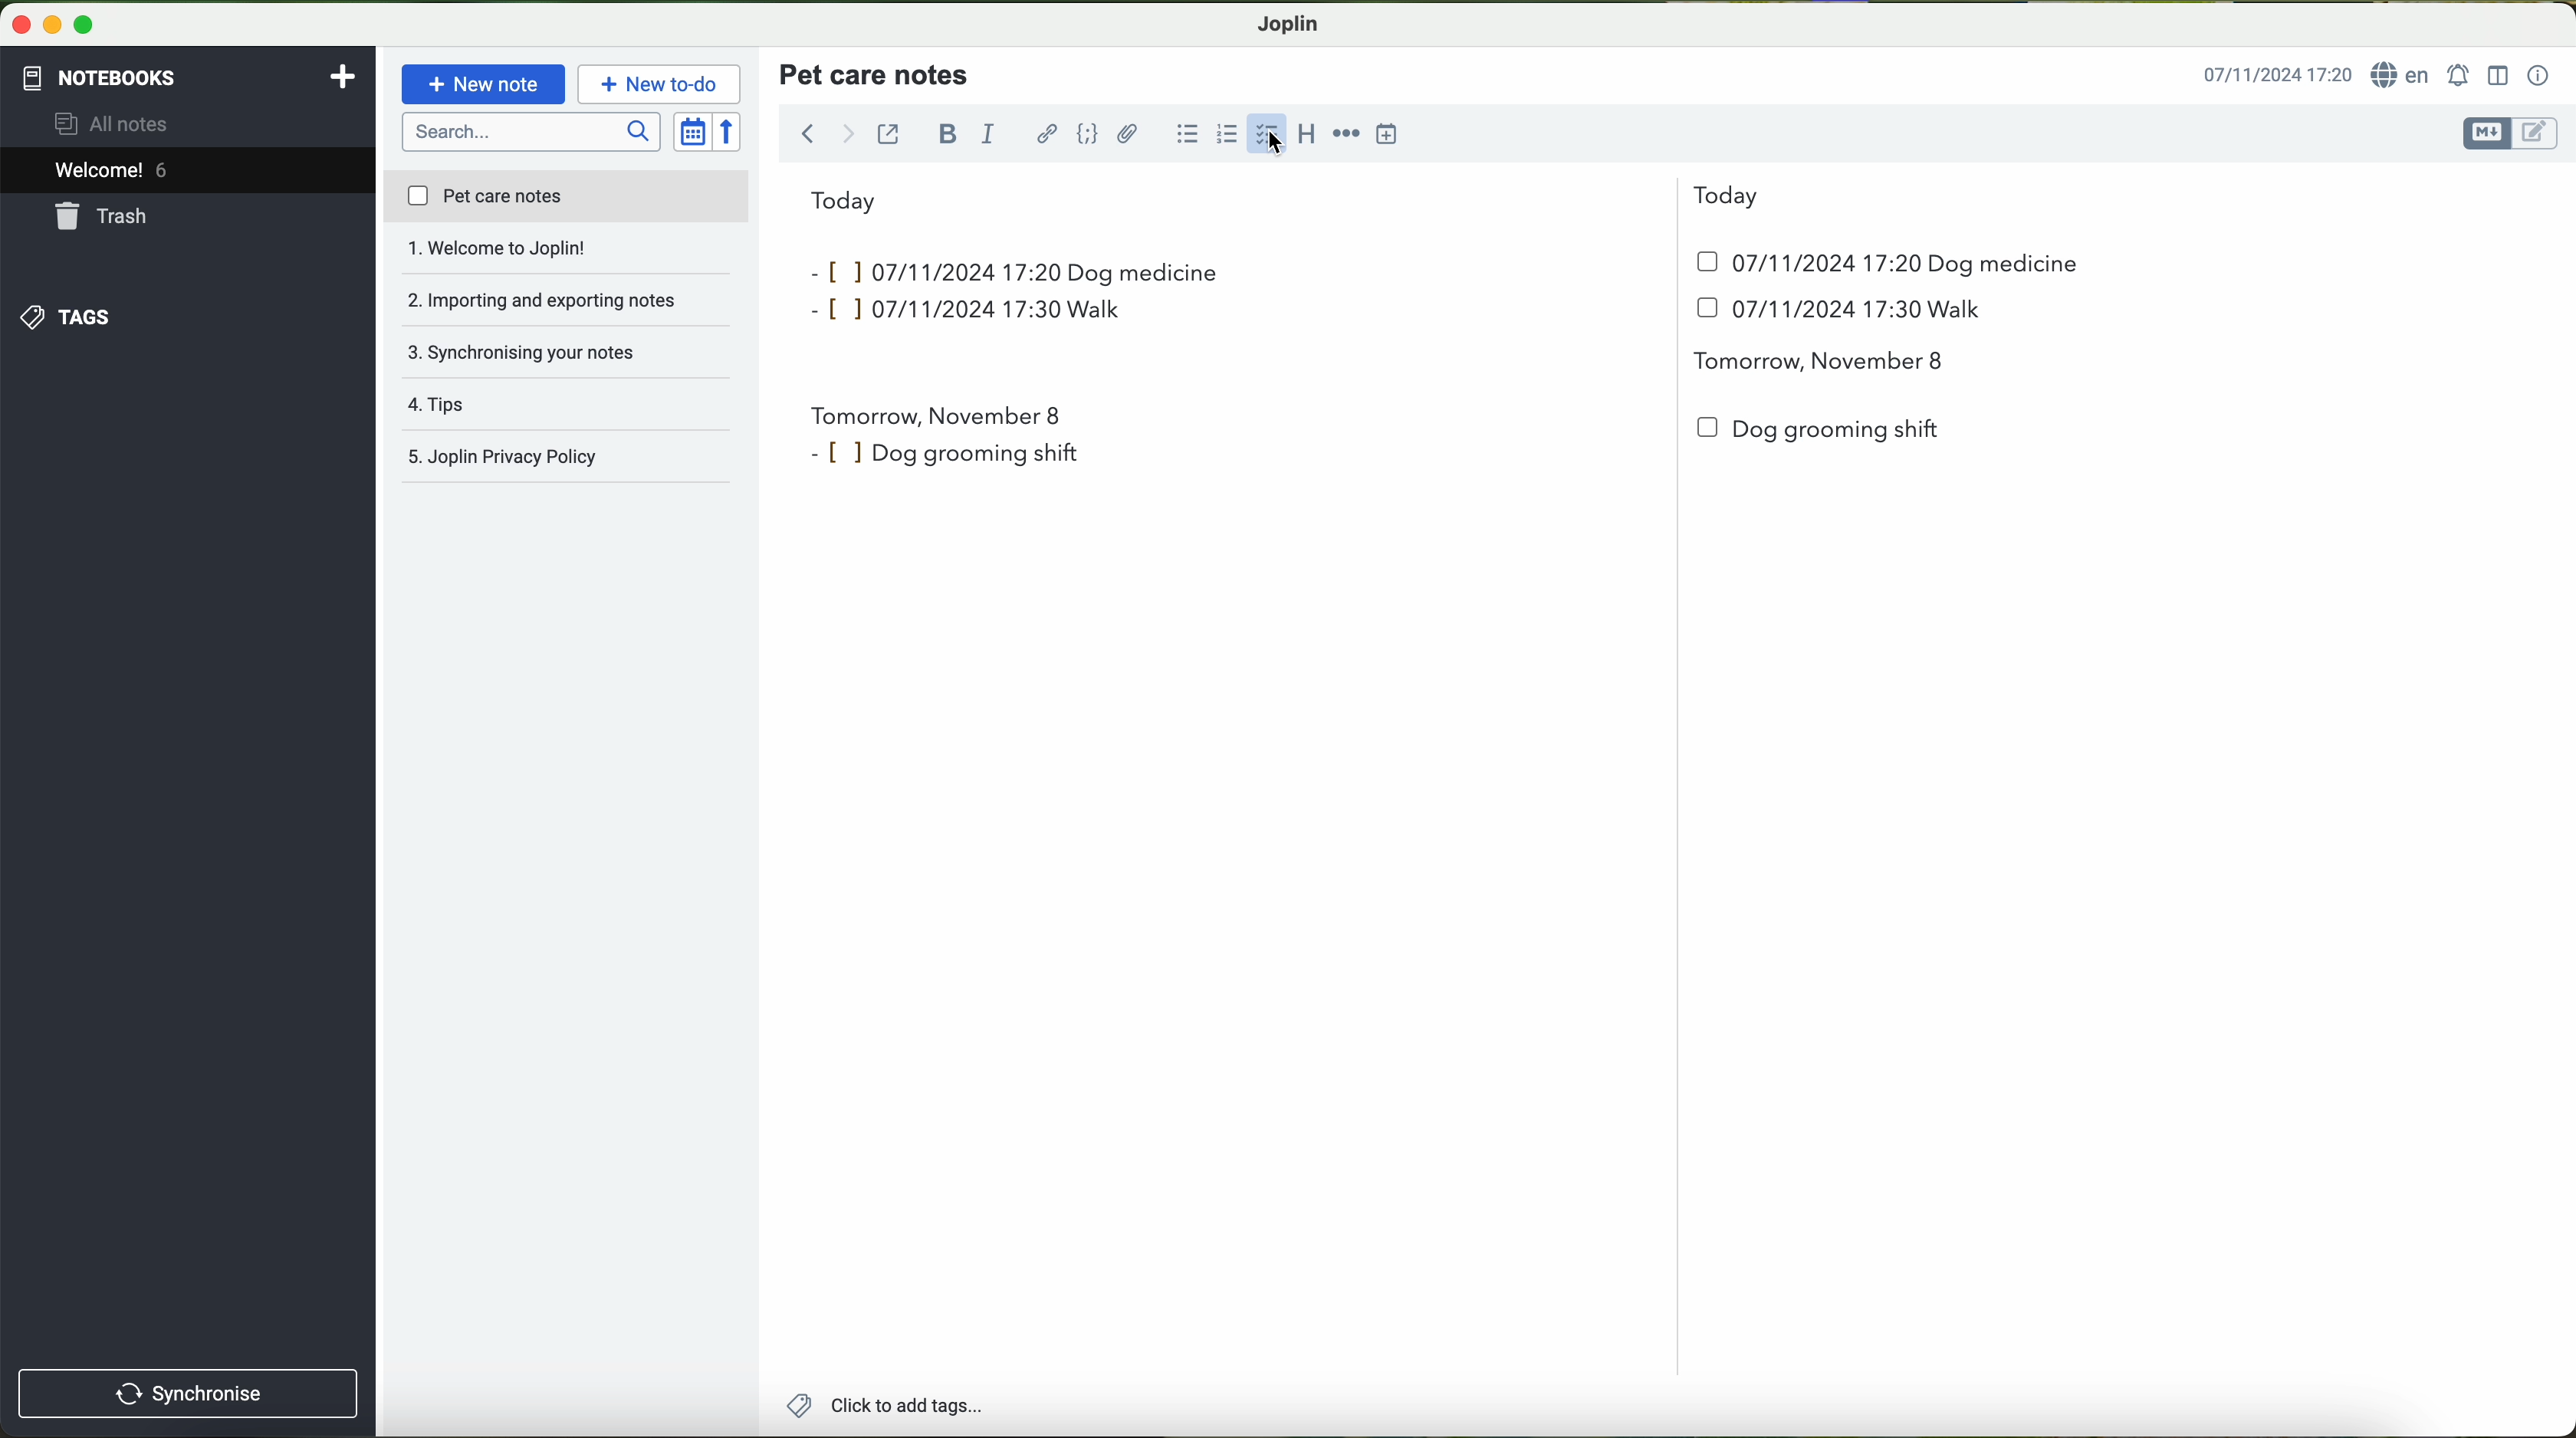 This screenshot has width=2576, height=1438. What do you see at coordinates (188, 1393) in the screenshot?
I see `synchronise button` at bounding box center [188, 1393].